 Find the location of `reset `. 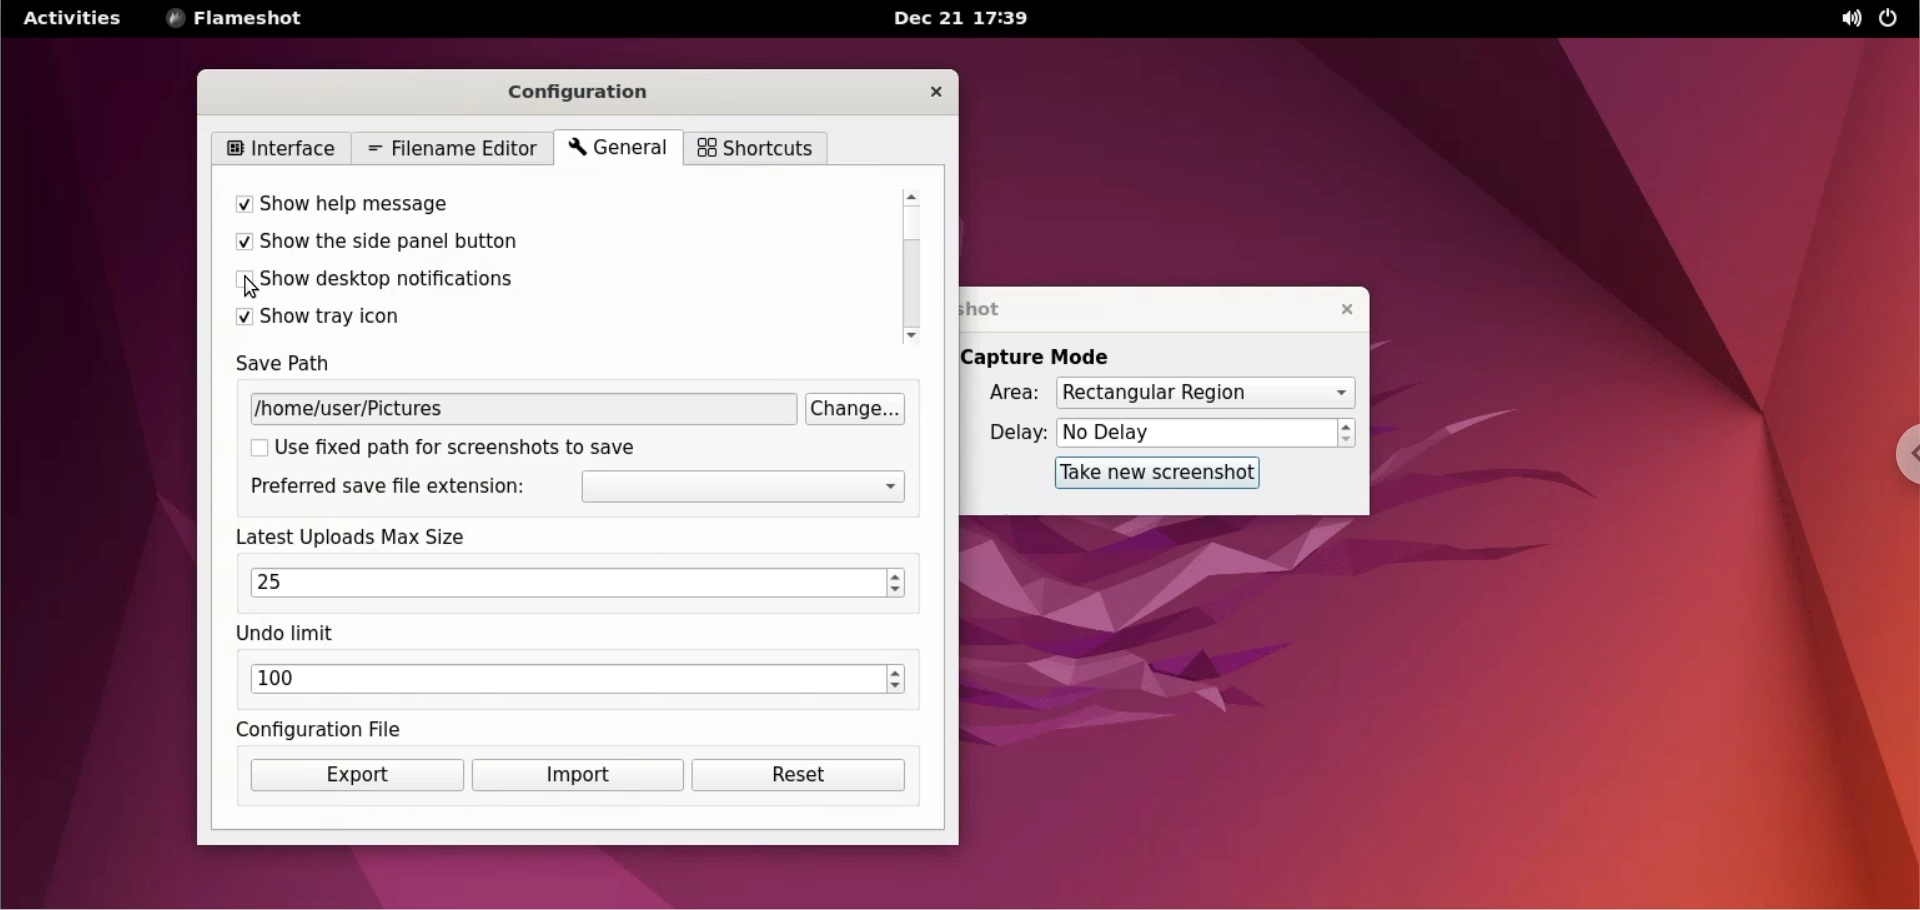

reset  is located at coordinates (800, 775).